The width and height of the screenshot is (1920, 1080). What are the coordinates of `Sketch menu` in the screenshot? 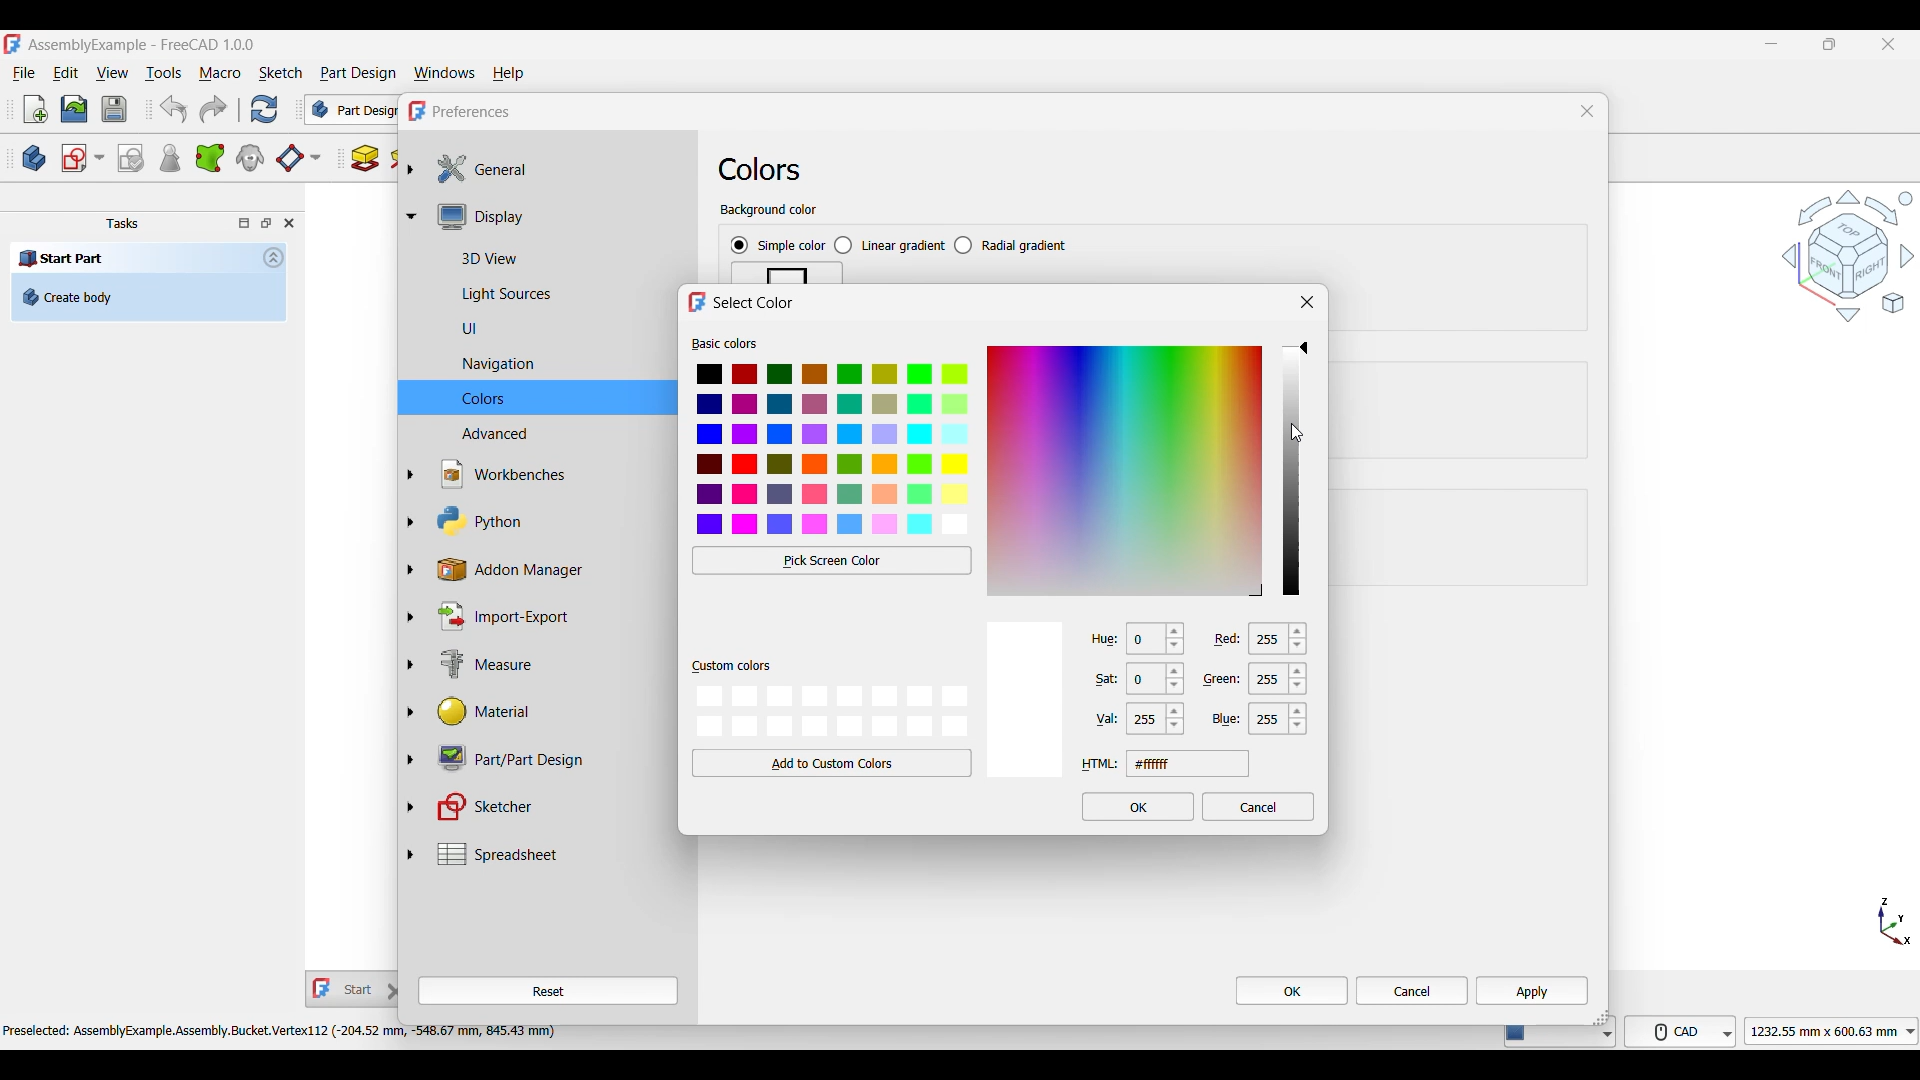 It's located at (280, 73).